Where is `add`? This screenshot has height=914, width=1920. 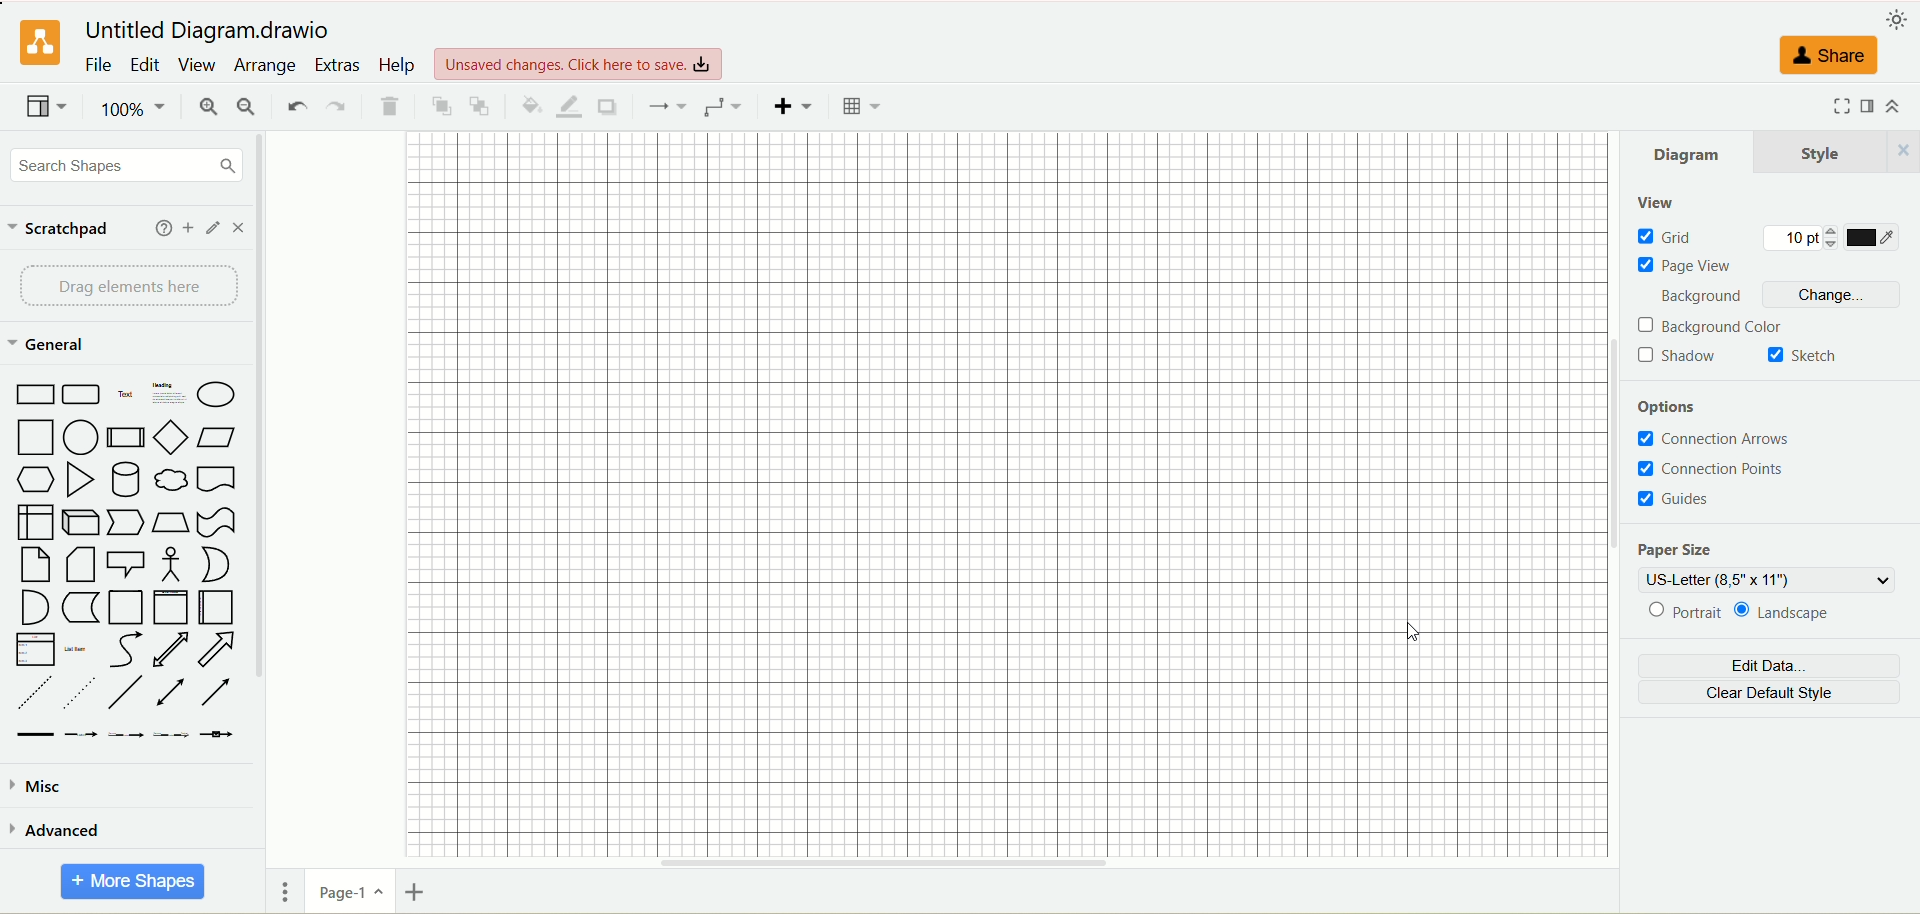 add is located at coordinates (188, 228).